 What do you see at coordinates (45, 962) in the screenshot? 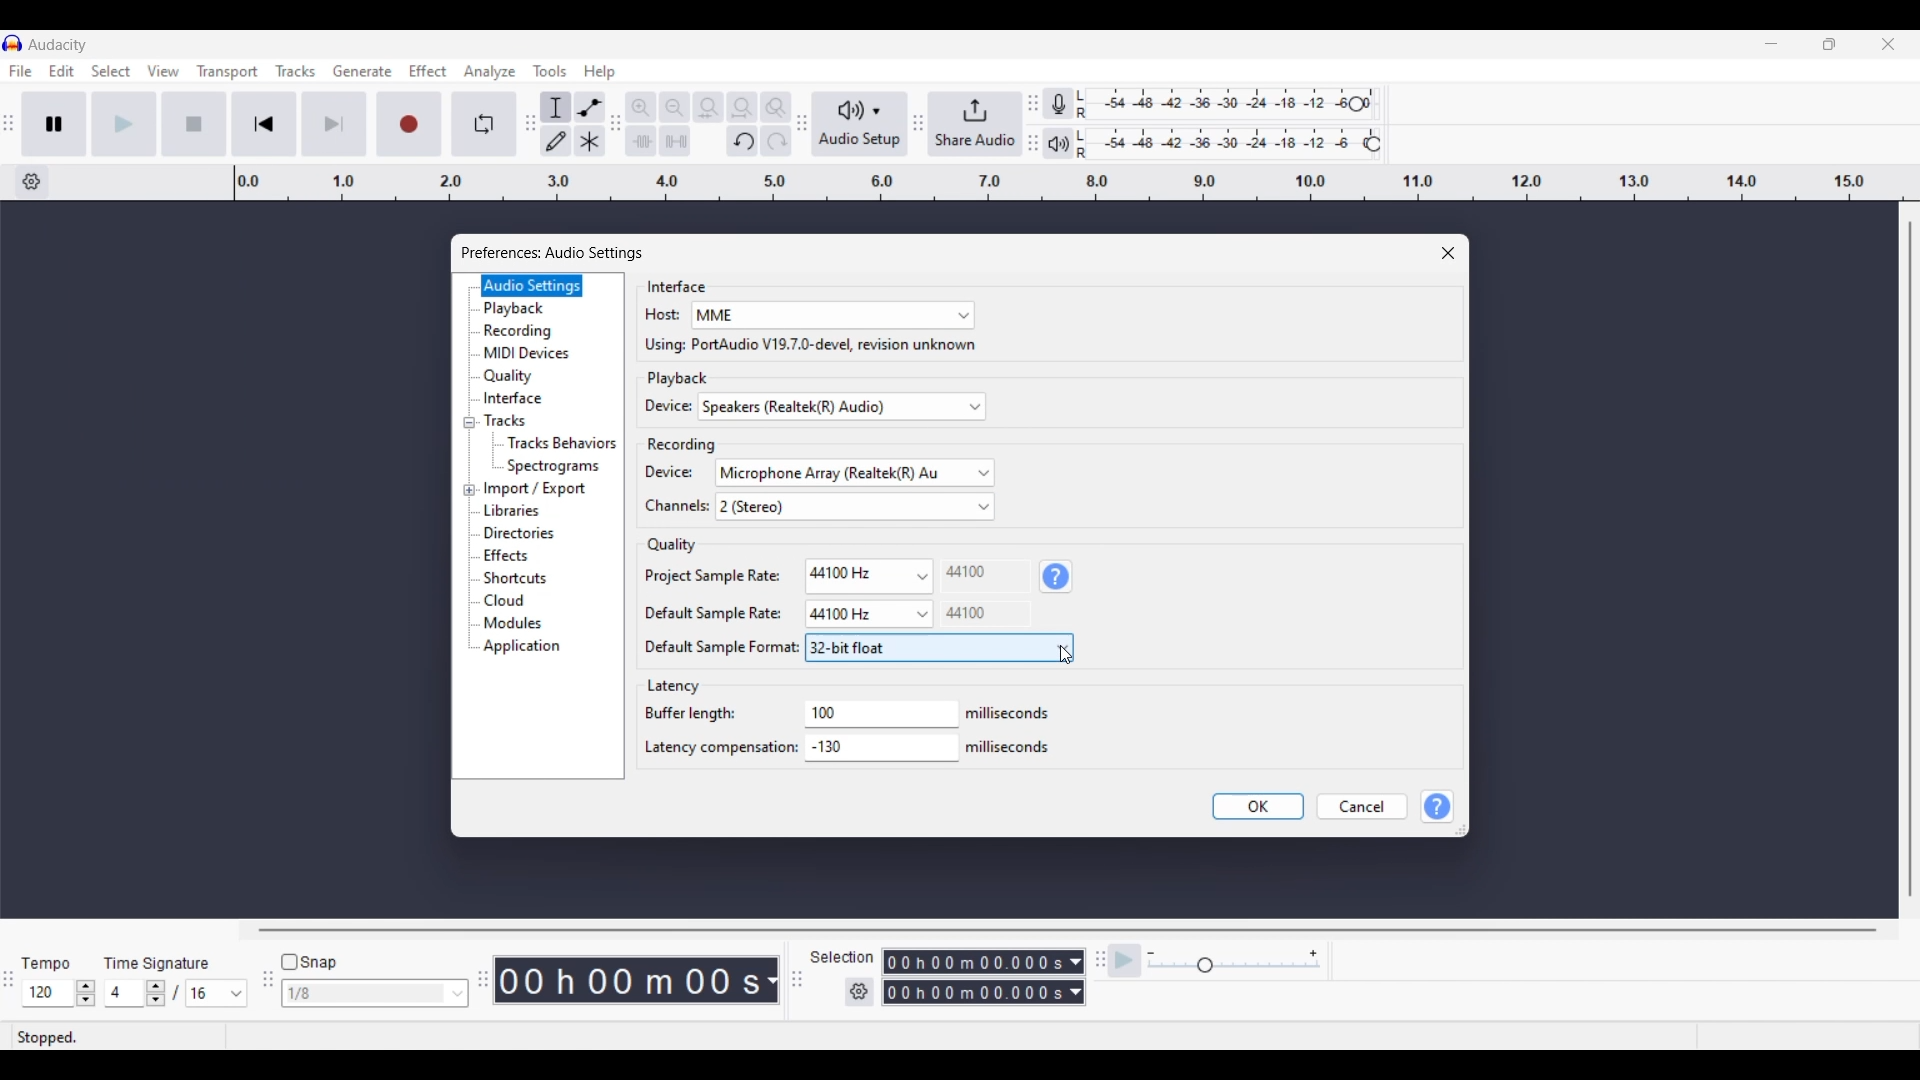
I see `Tempo` at bounding box center [45, 962].